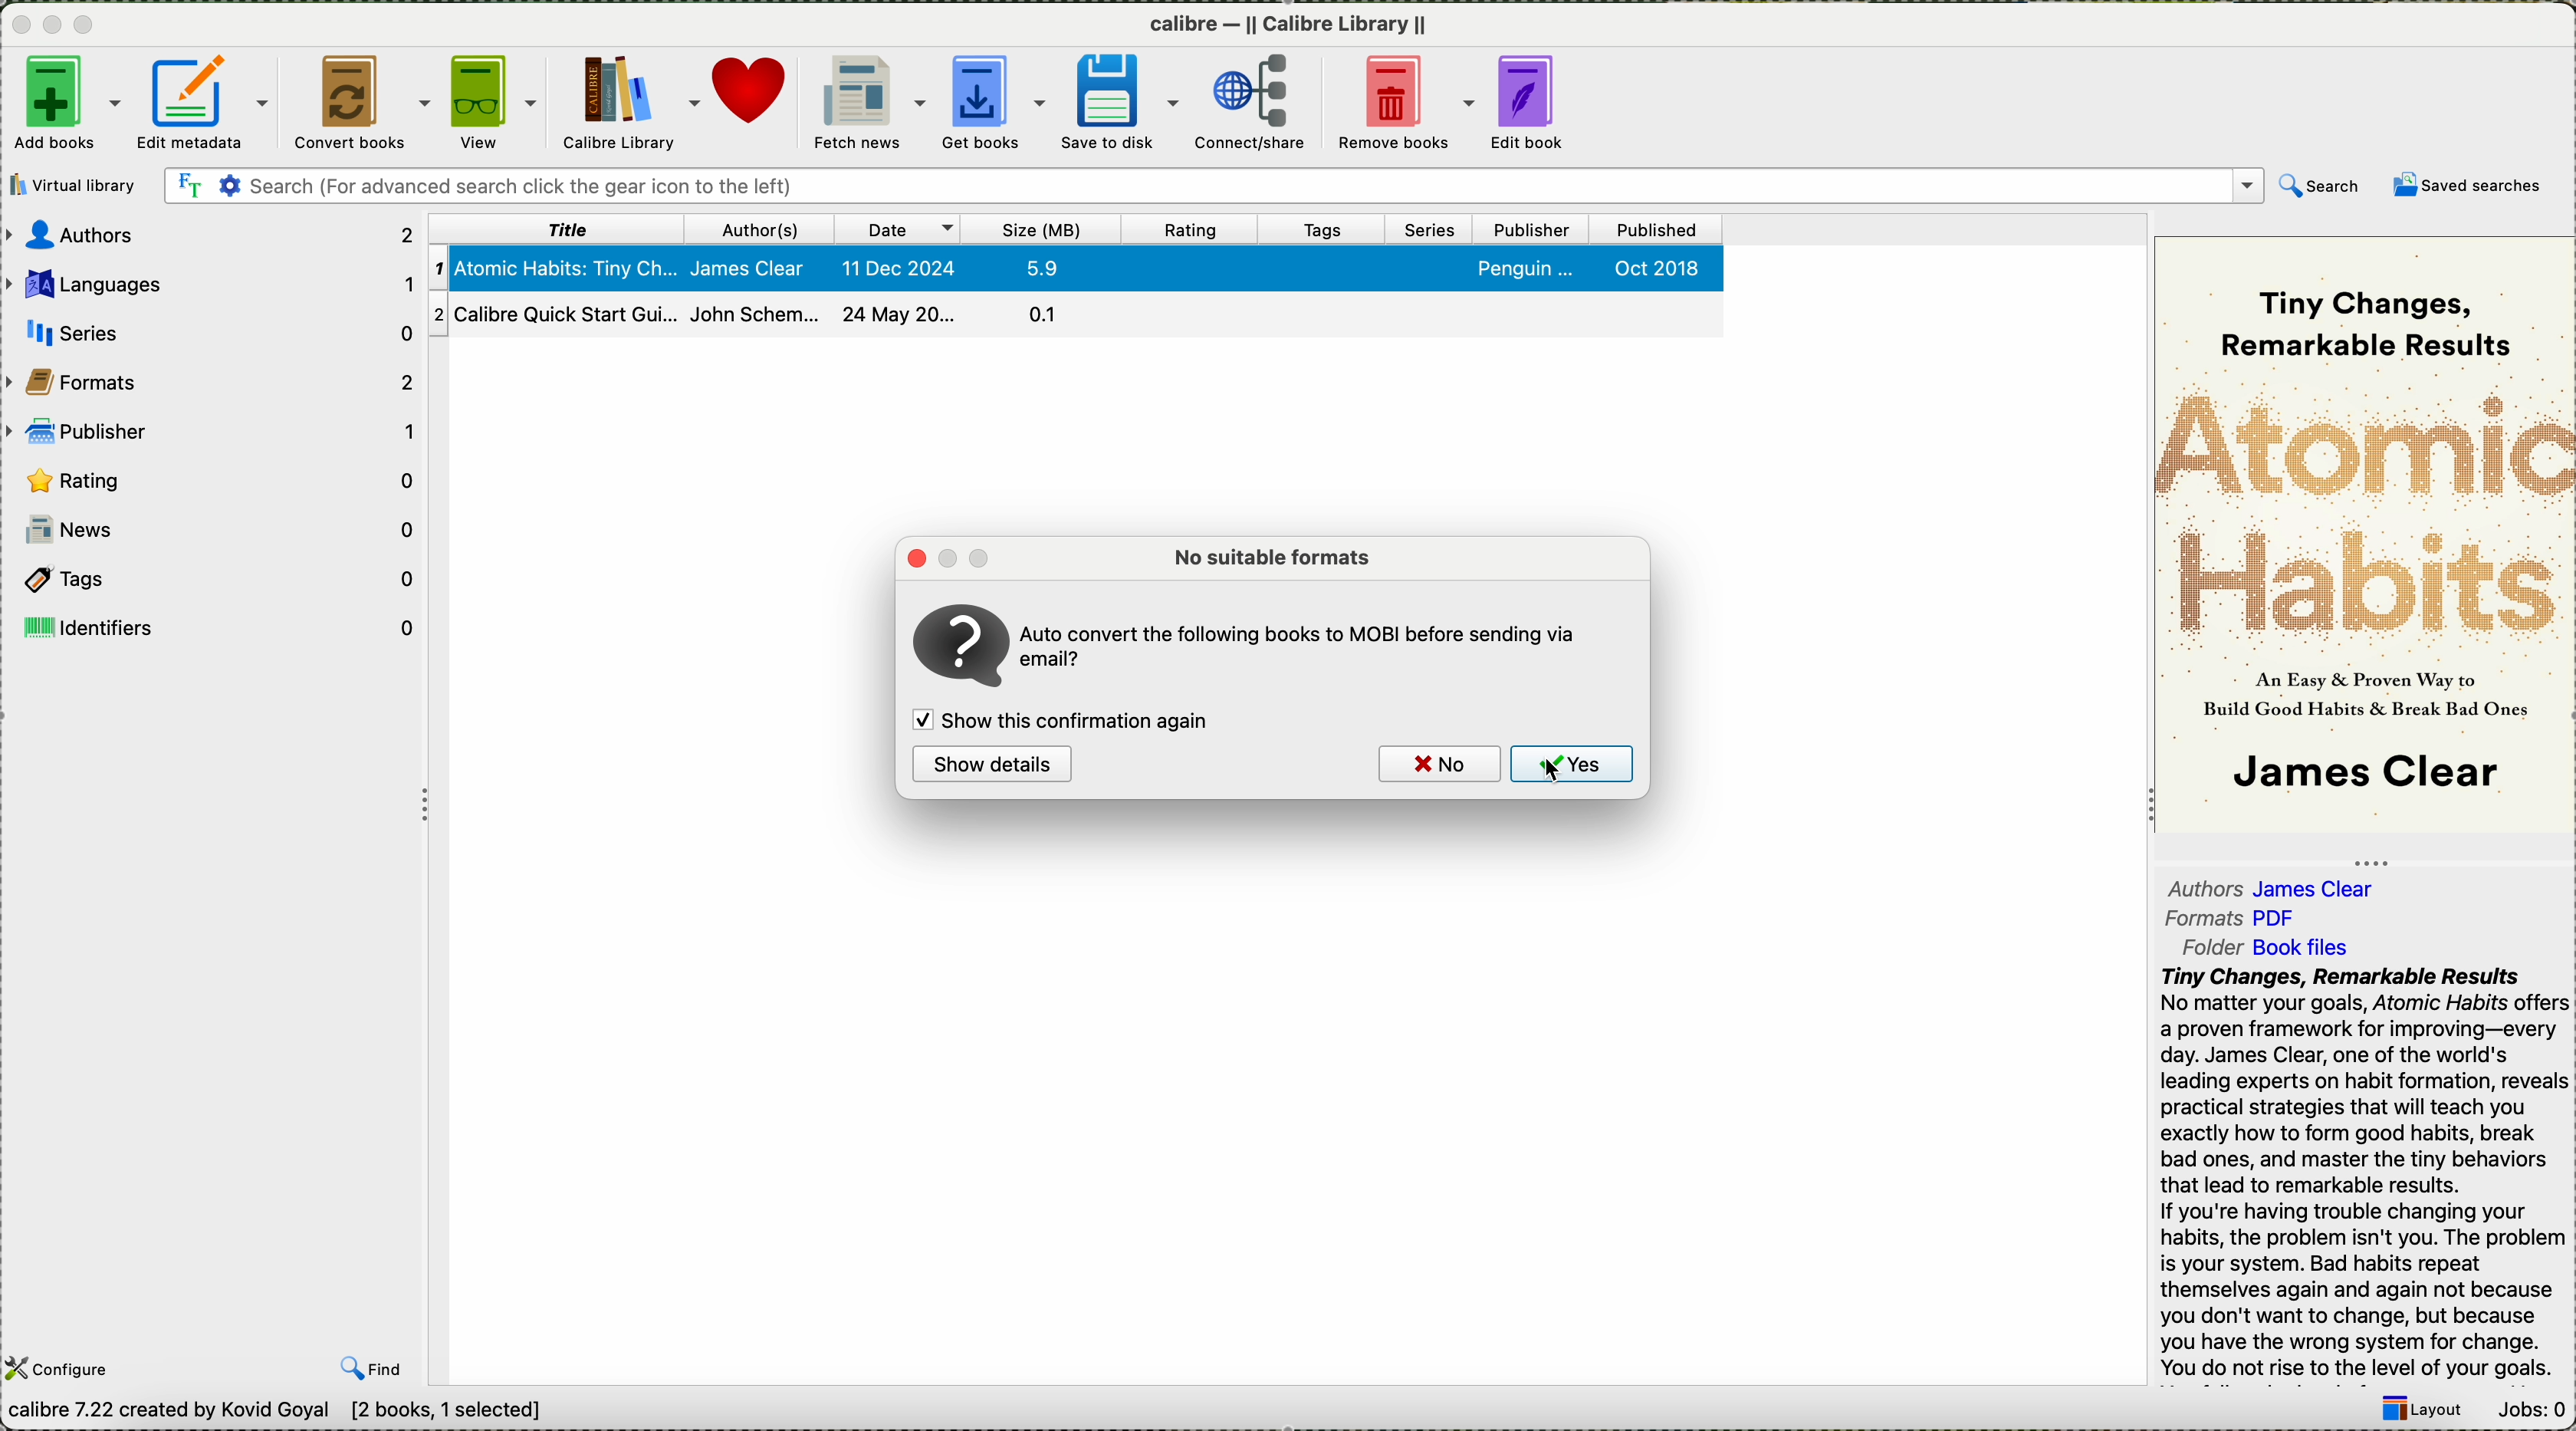 The width and height of the screenshot is (2576, 1431). What do you see at coordinates (88, 25) in the screenshot?
I see `maximize` at bounding box center [88, 25].